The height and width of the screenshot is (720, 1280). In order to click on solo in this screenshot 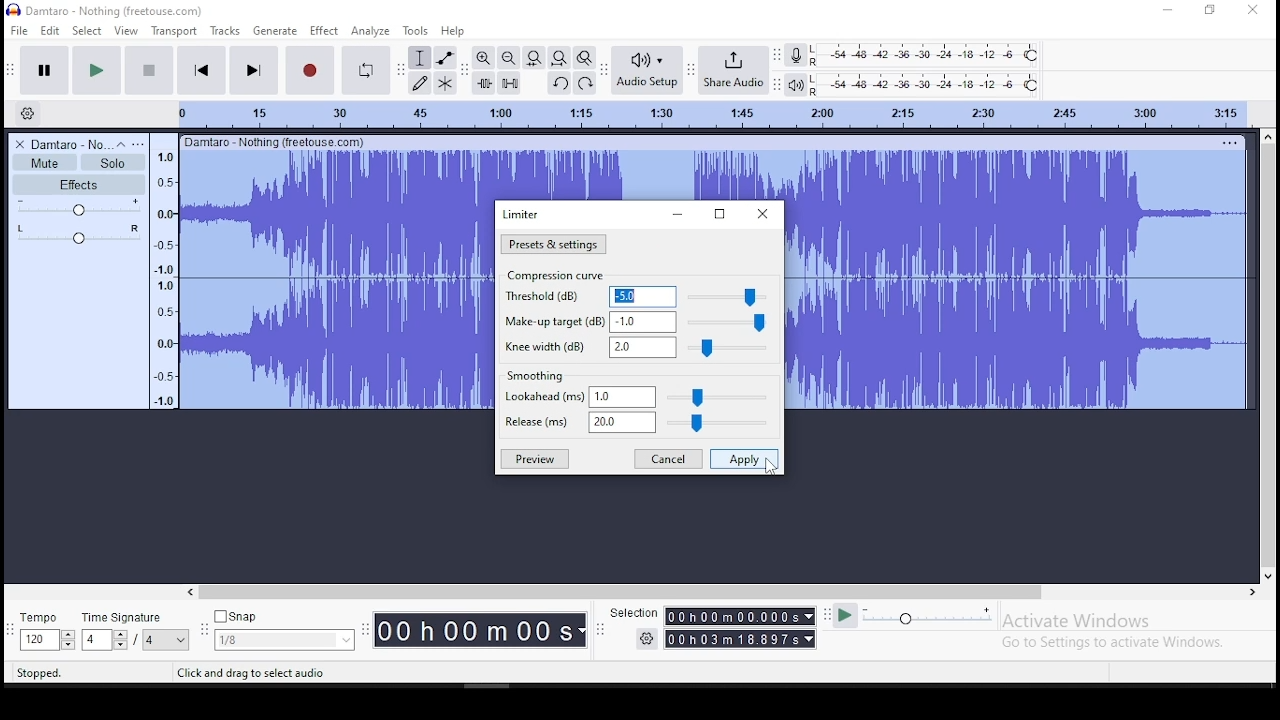, I will do `click(113, 163)`.